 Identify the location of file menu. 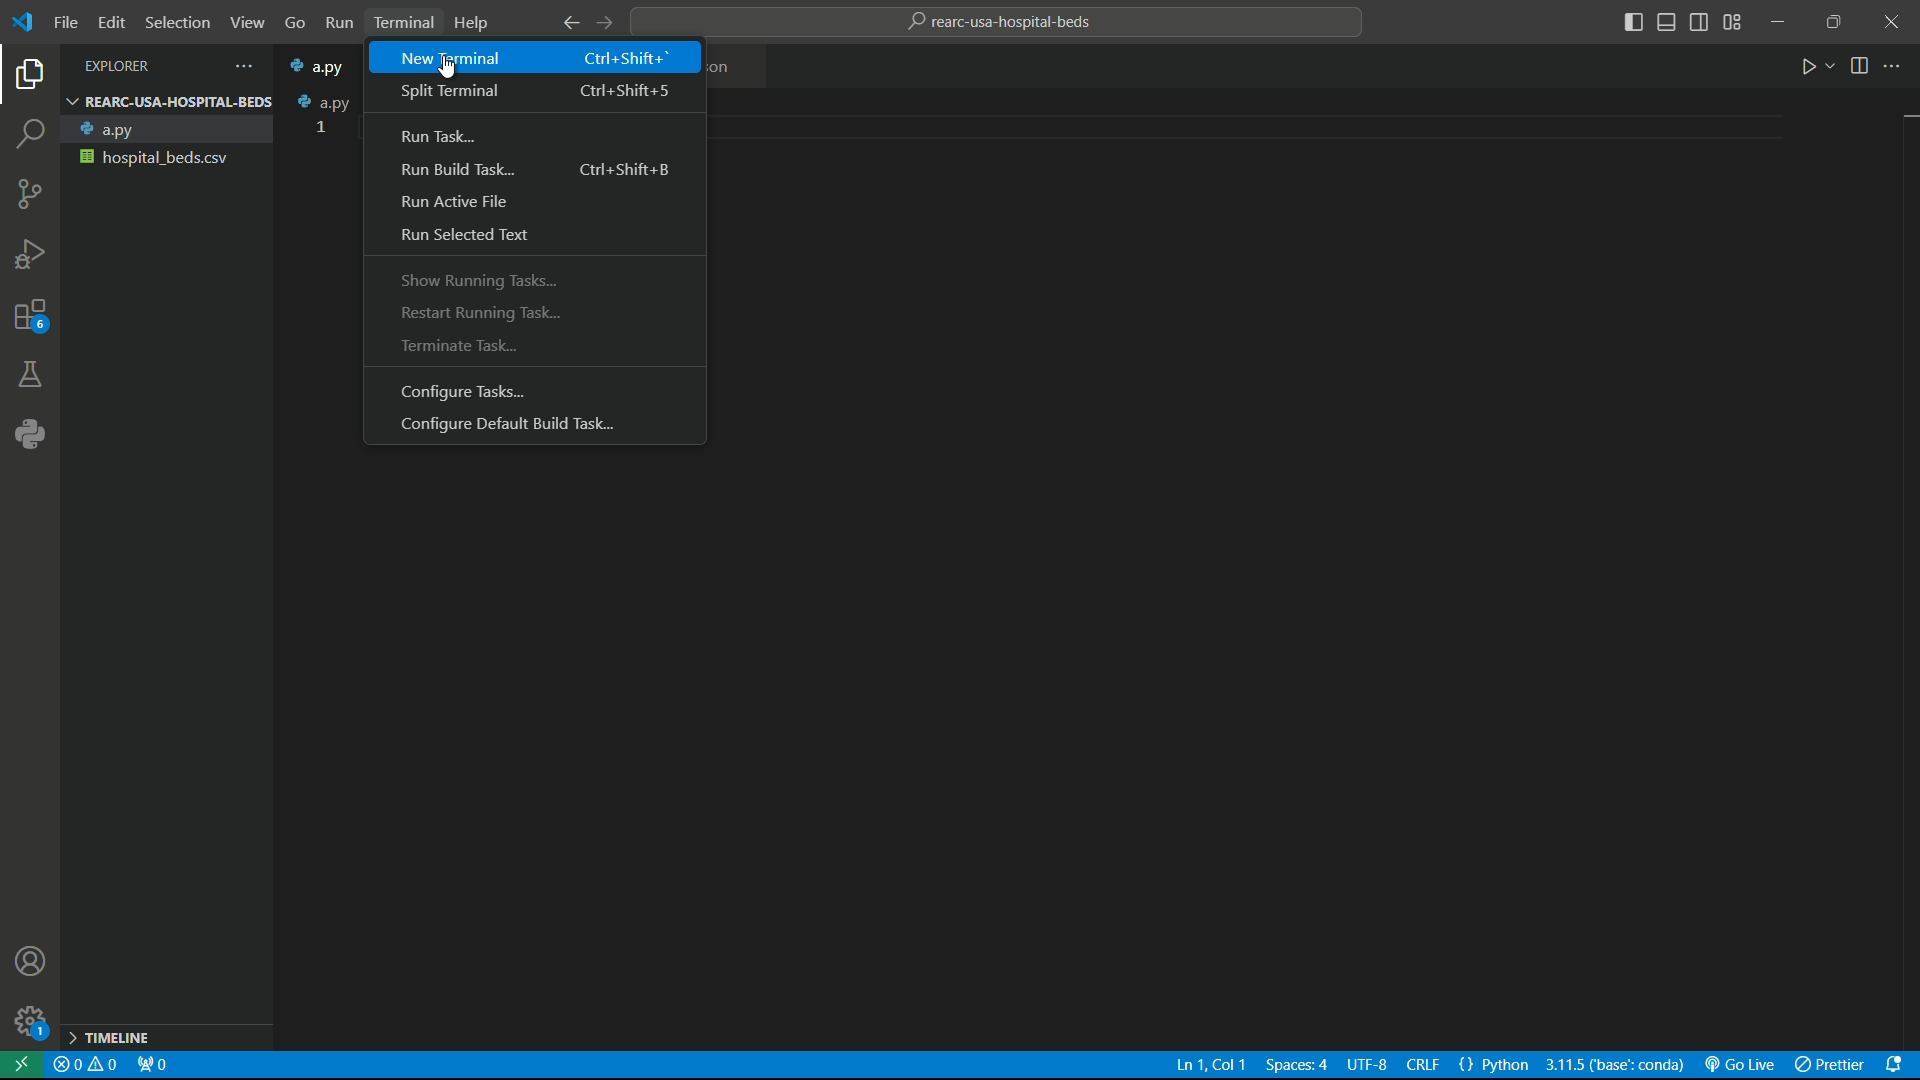
(66, 22).